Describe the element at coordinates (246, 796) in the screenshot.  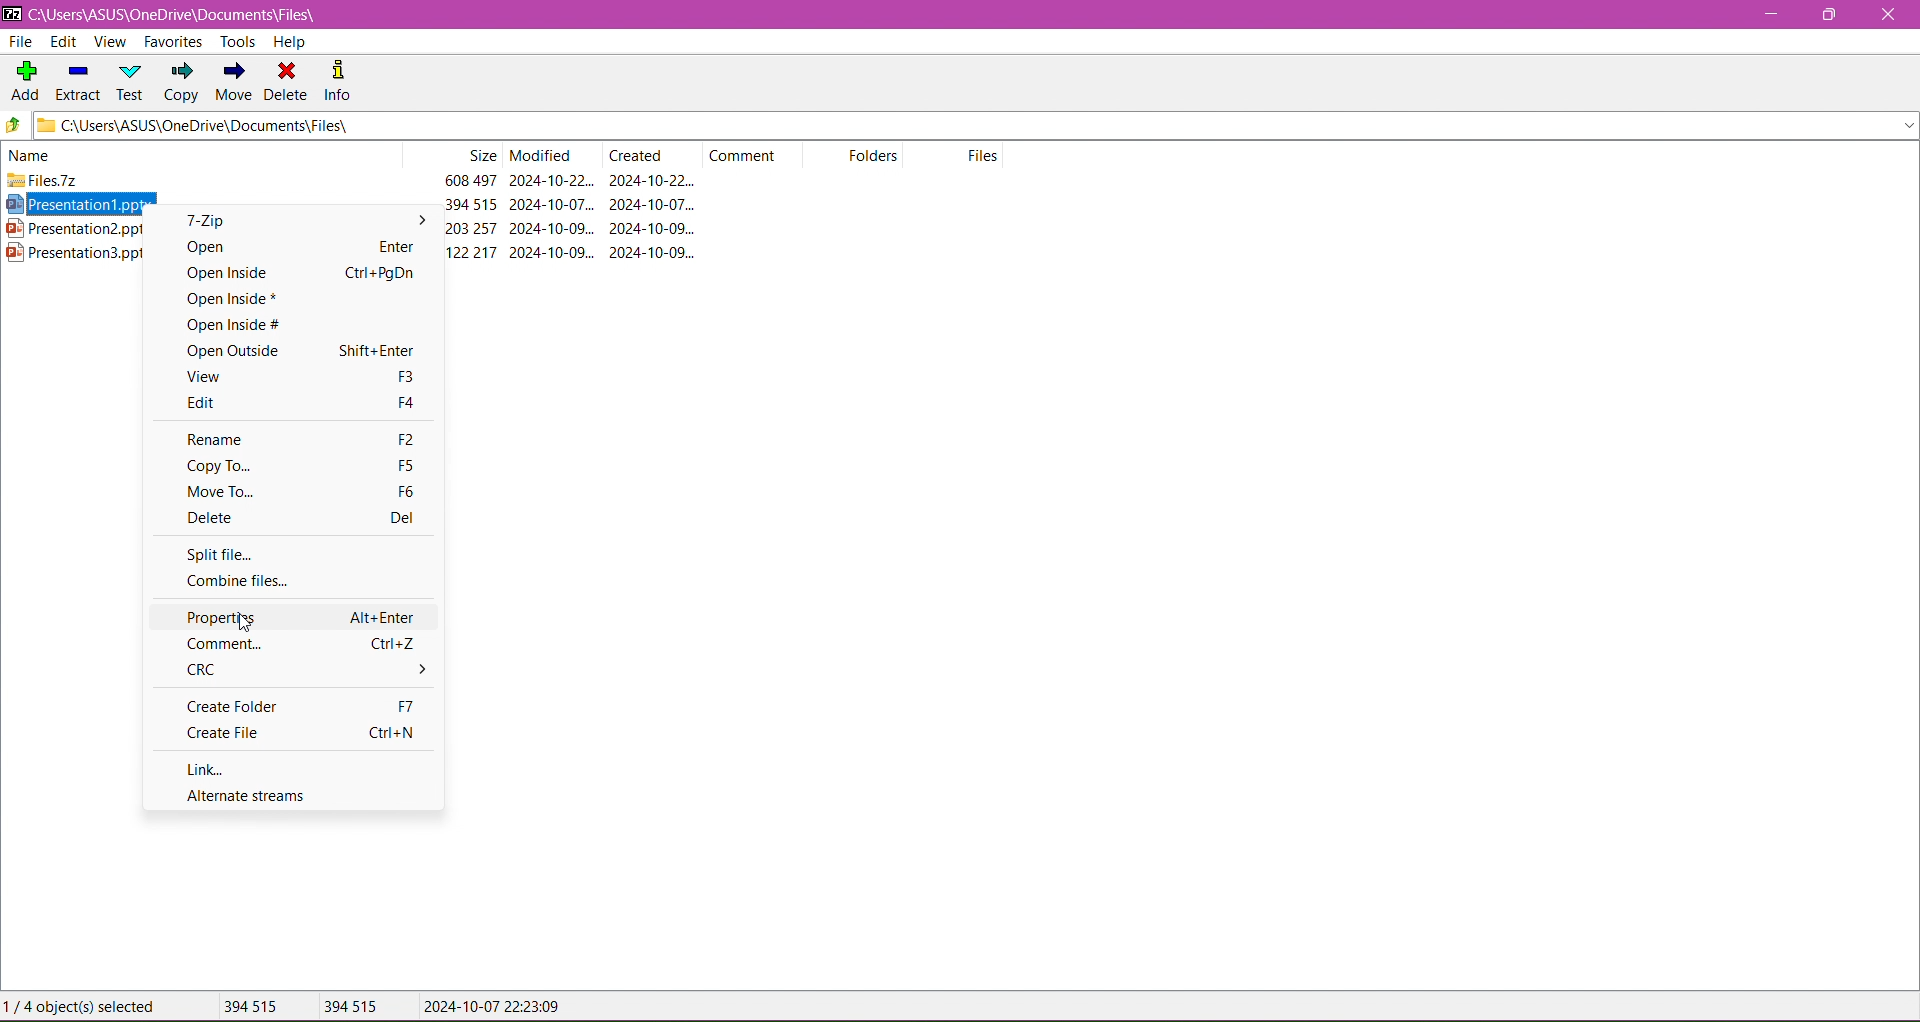
I see `Alternate streams` at that location.